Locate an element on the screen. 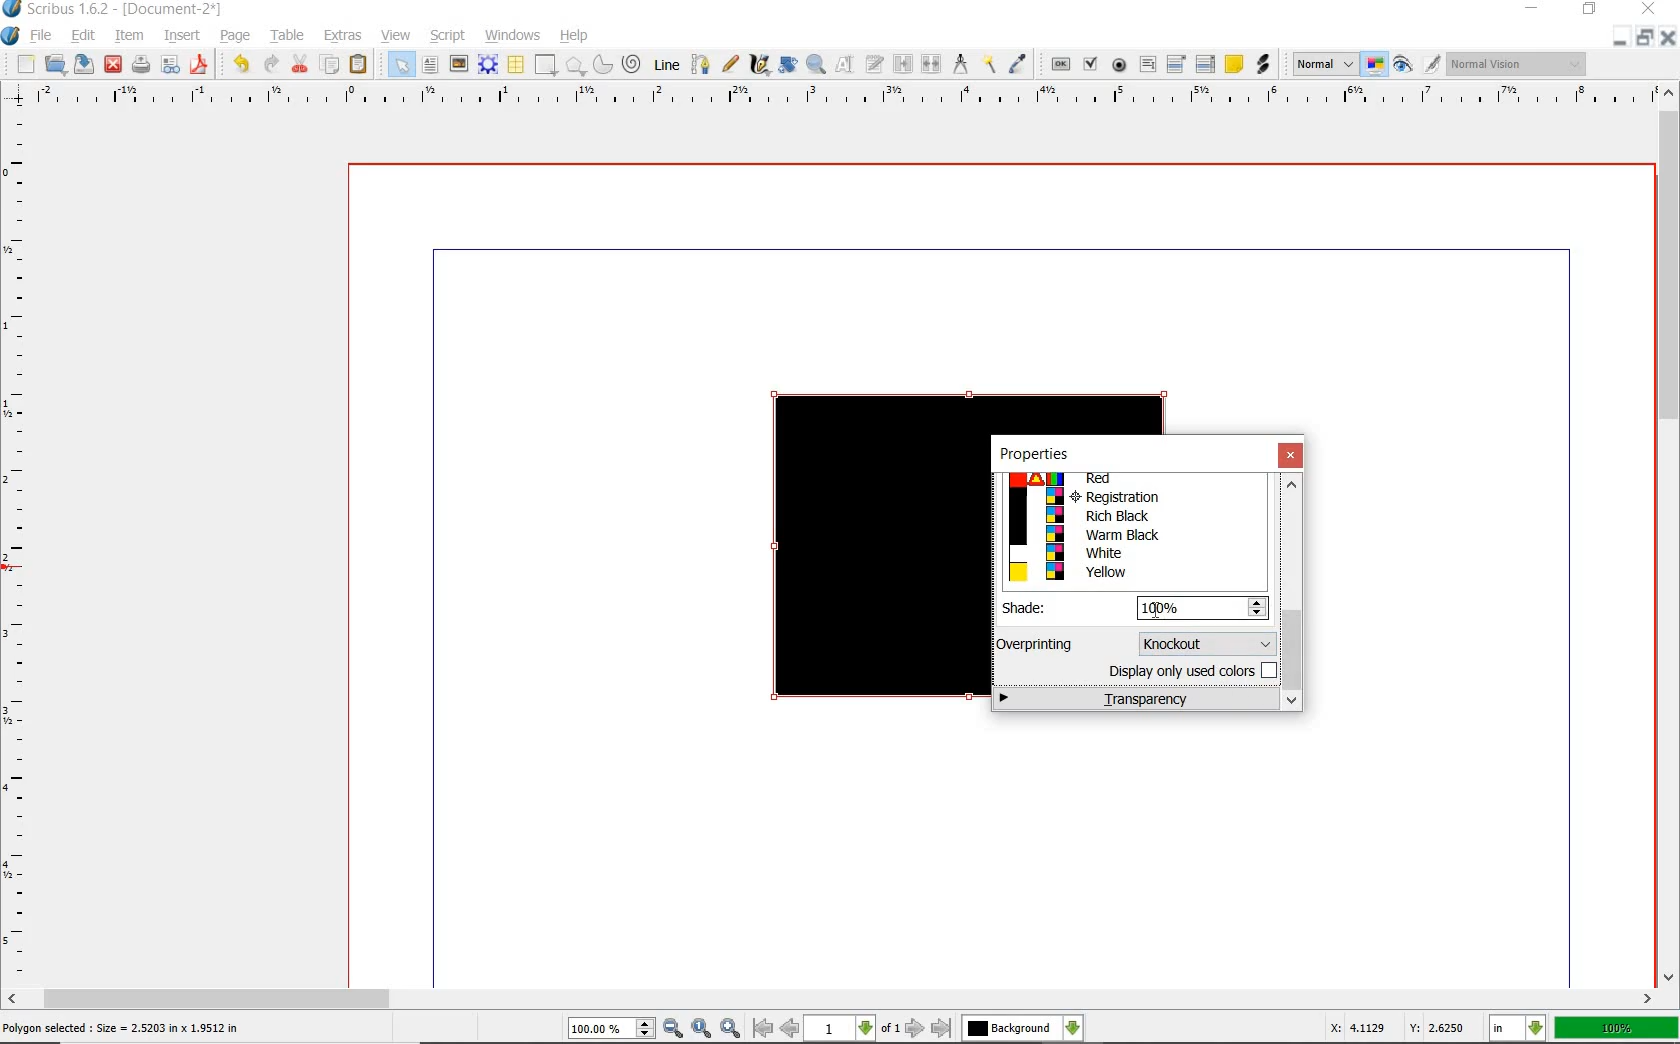 This screenshot has height=1044, width=1680. display only used colors is located at coordinates (1190, 674).